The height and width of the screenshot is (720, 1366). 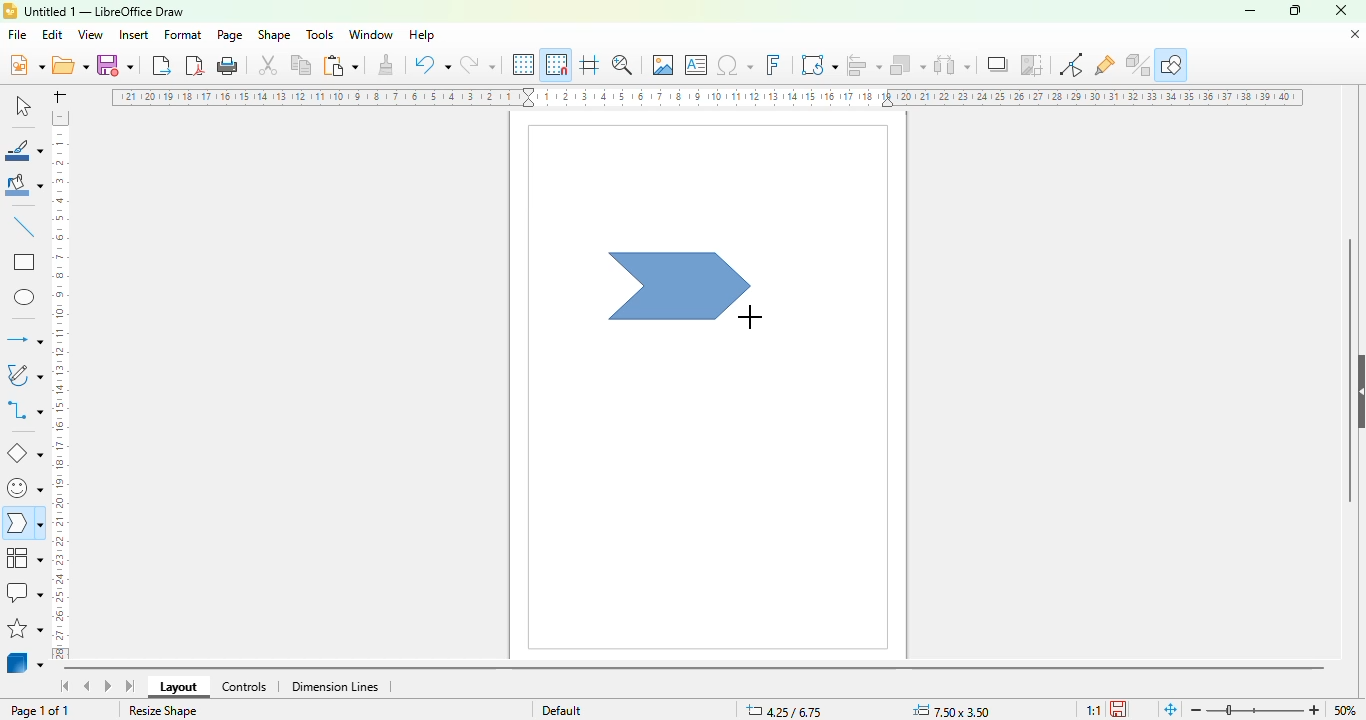 I want to click on display grid, so click(x=525, y=65).